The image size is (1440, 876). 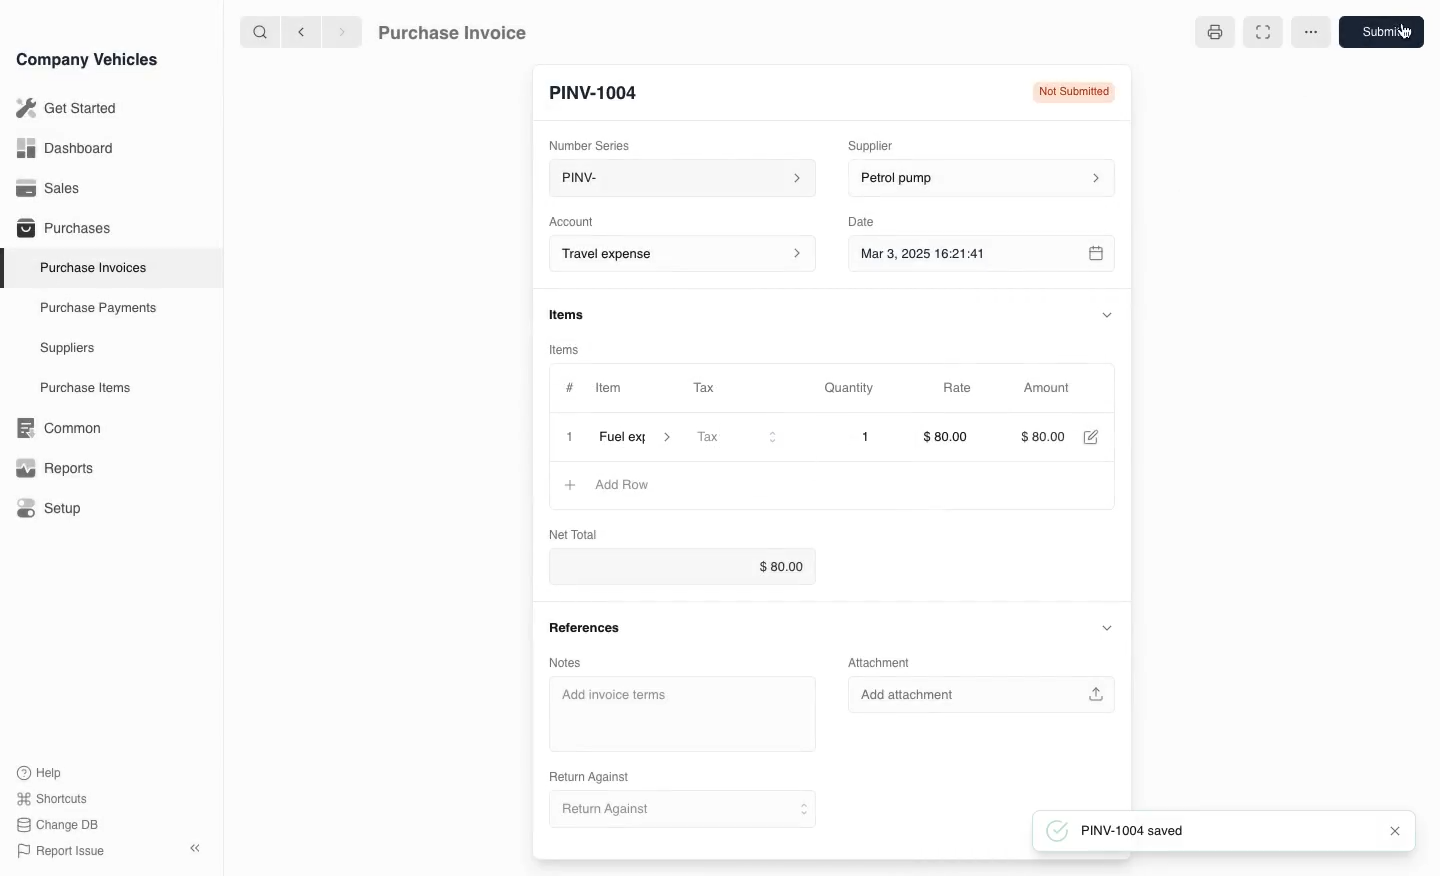 I want to click on items, so click(x=568, y=349).